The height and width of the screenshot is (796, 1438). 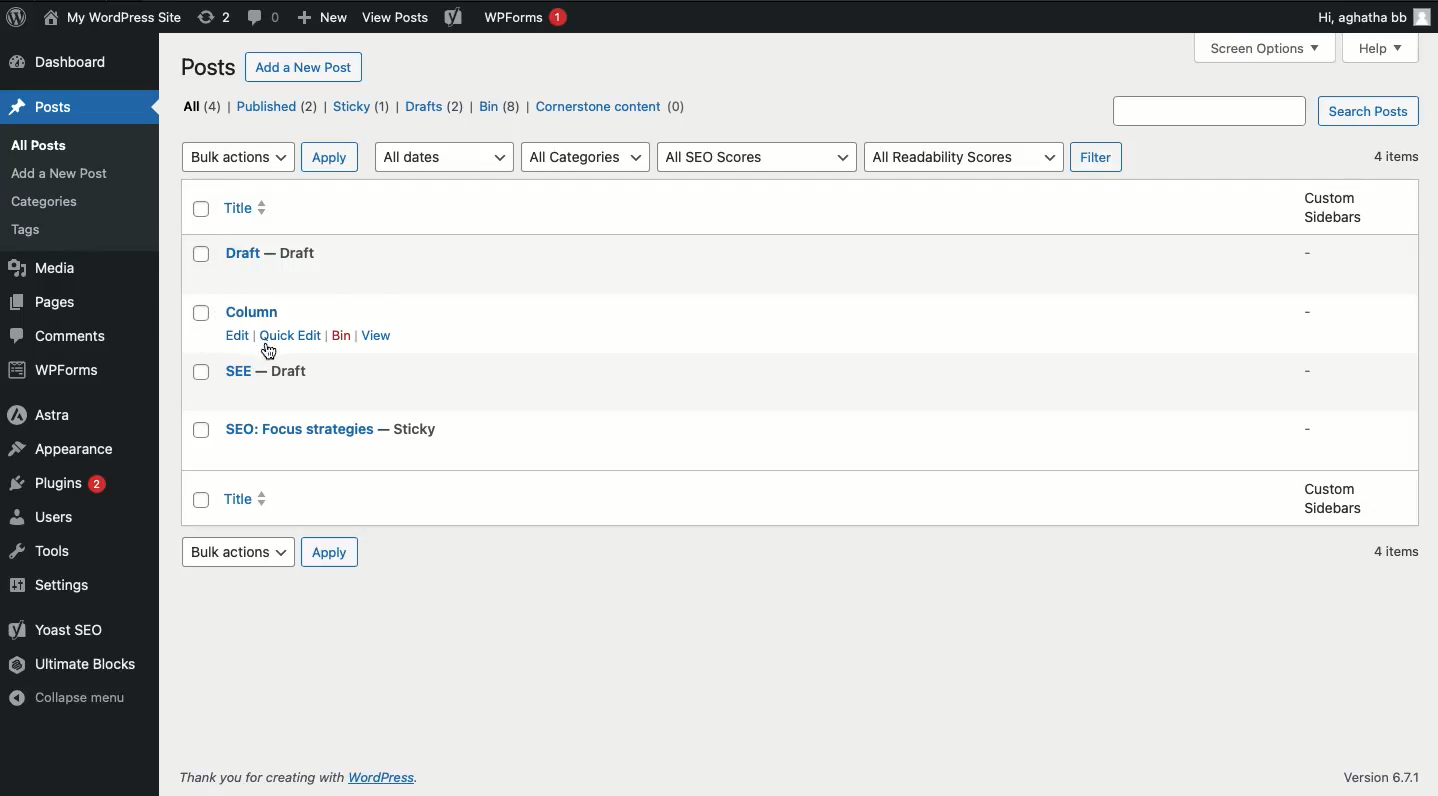 What do you see at coordinates (48, 554) in the screenshot?
I see `Tools` at bounding box center [48, 554].